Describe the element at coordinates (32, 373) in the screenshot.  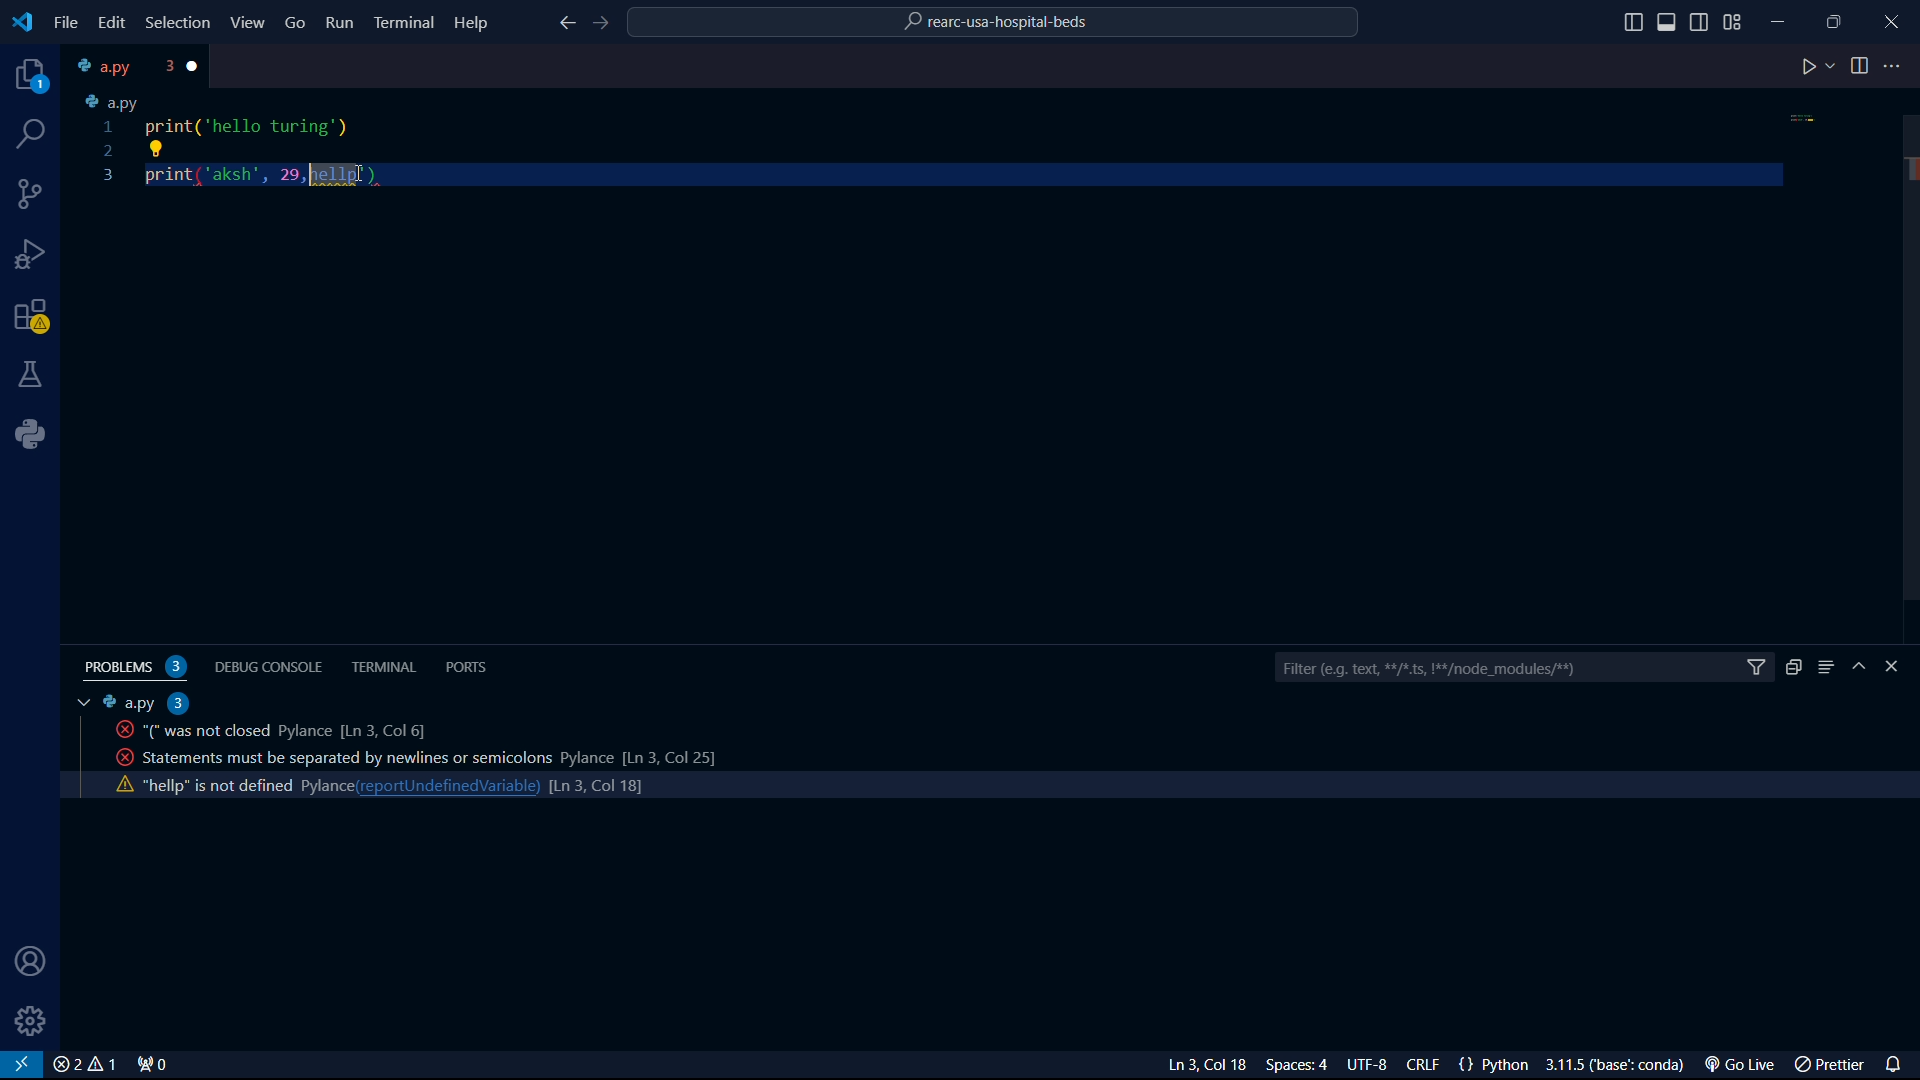
I see `labs` at that location.